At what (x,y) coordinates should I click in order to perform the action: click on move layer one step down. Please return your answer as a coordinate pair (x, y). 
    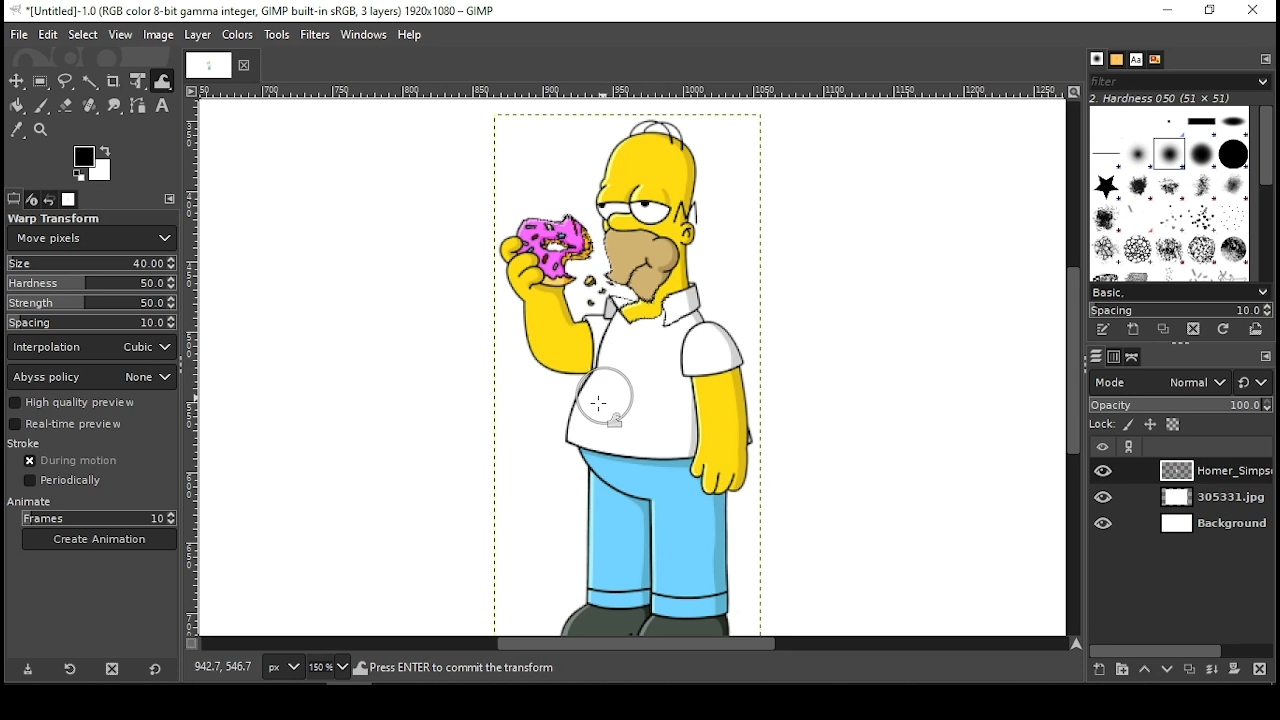
    Looking at the image, I should click on (1167, 672).